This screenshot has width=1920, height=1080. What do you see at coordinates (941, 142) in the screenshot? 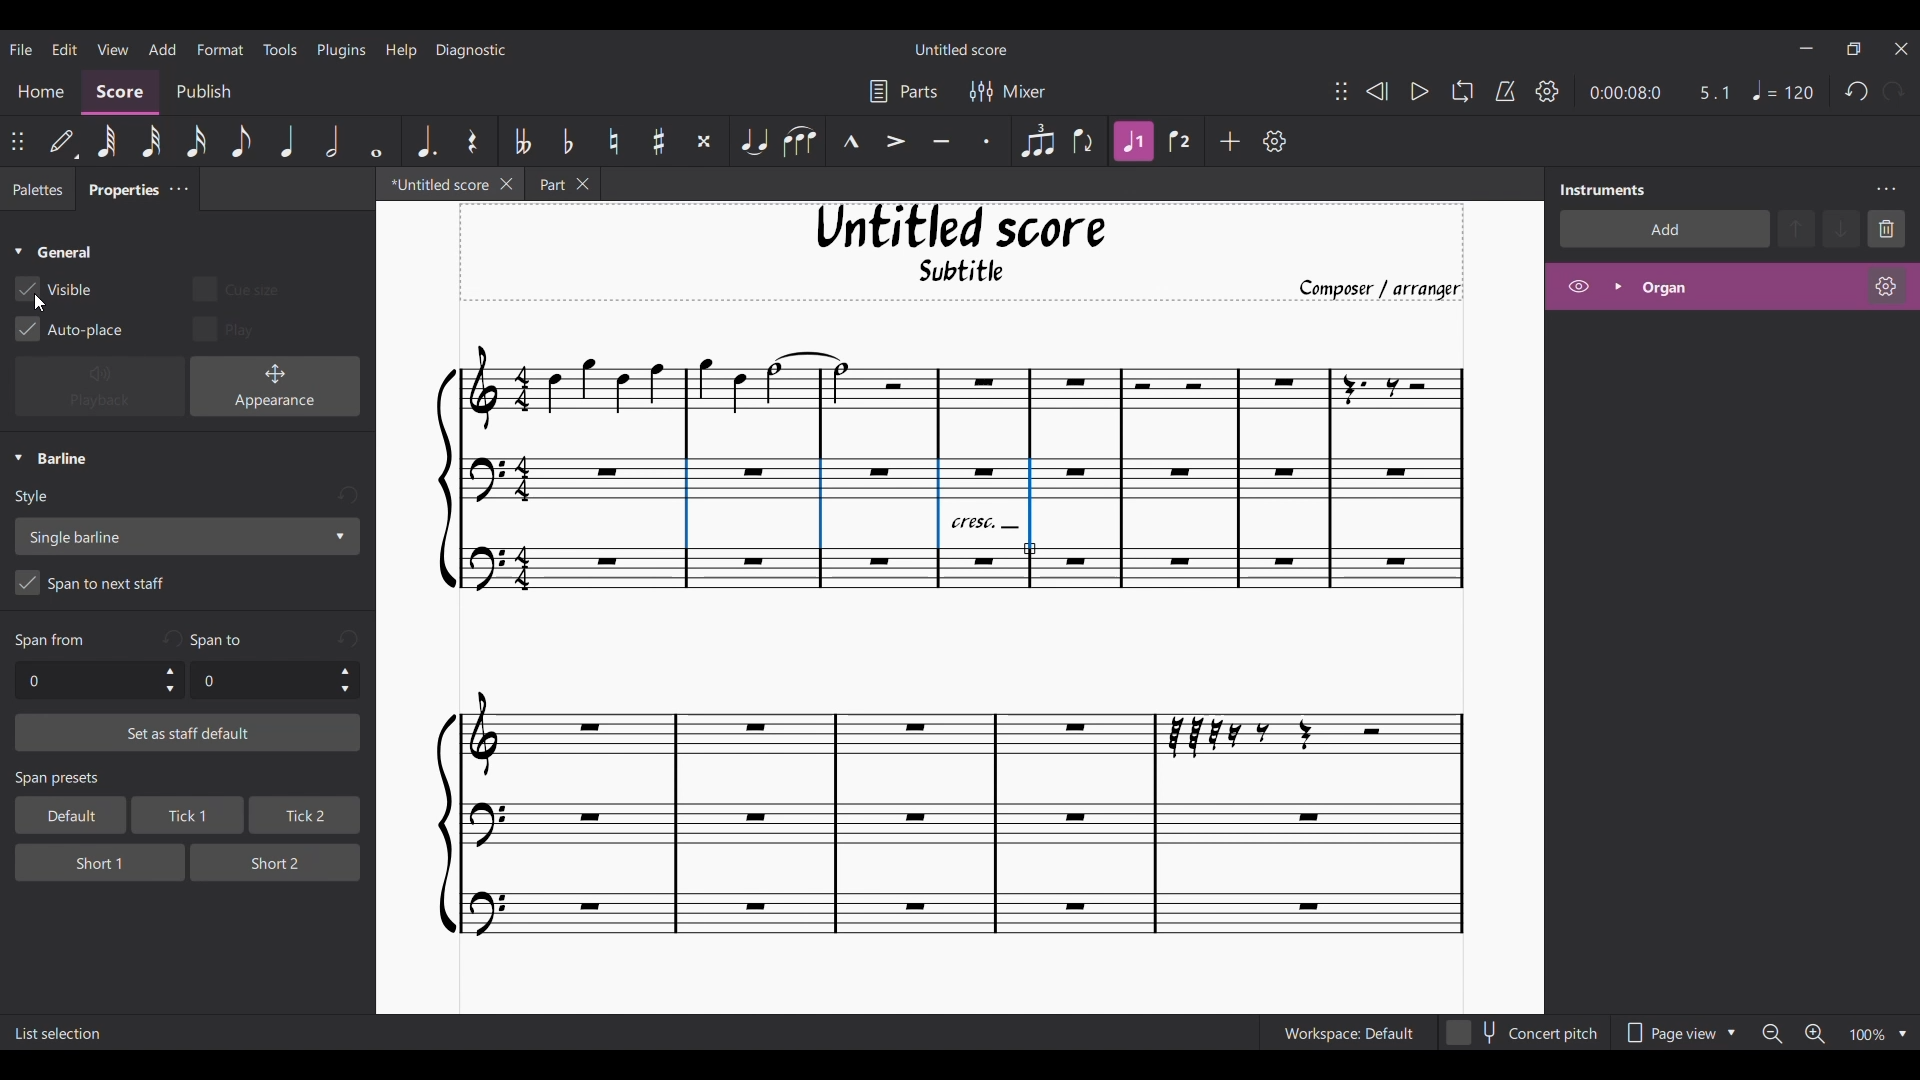
I see `Tenuto` at bounding box center [941, 142].